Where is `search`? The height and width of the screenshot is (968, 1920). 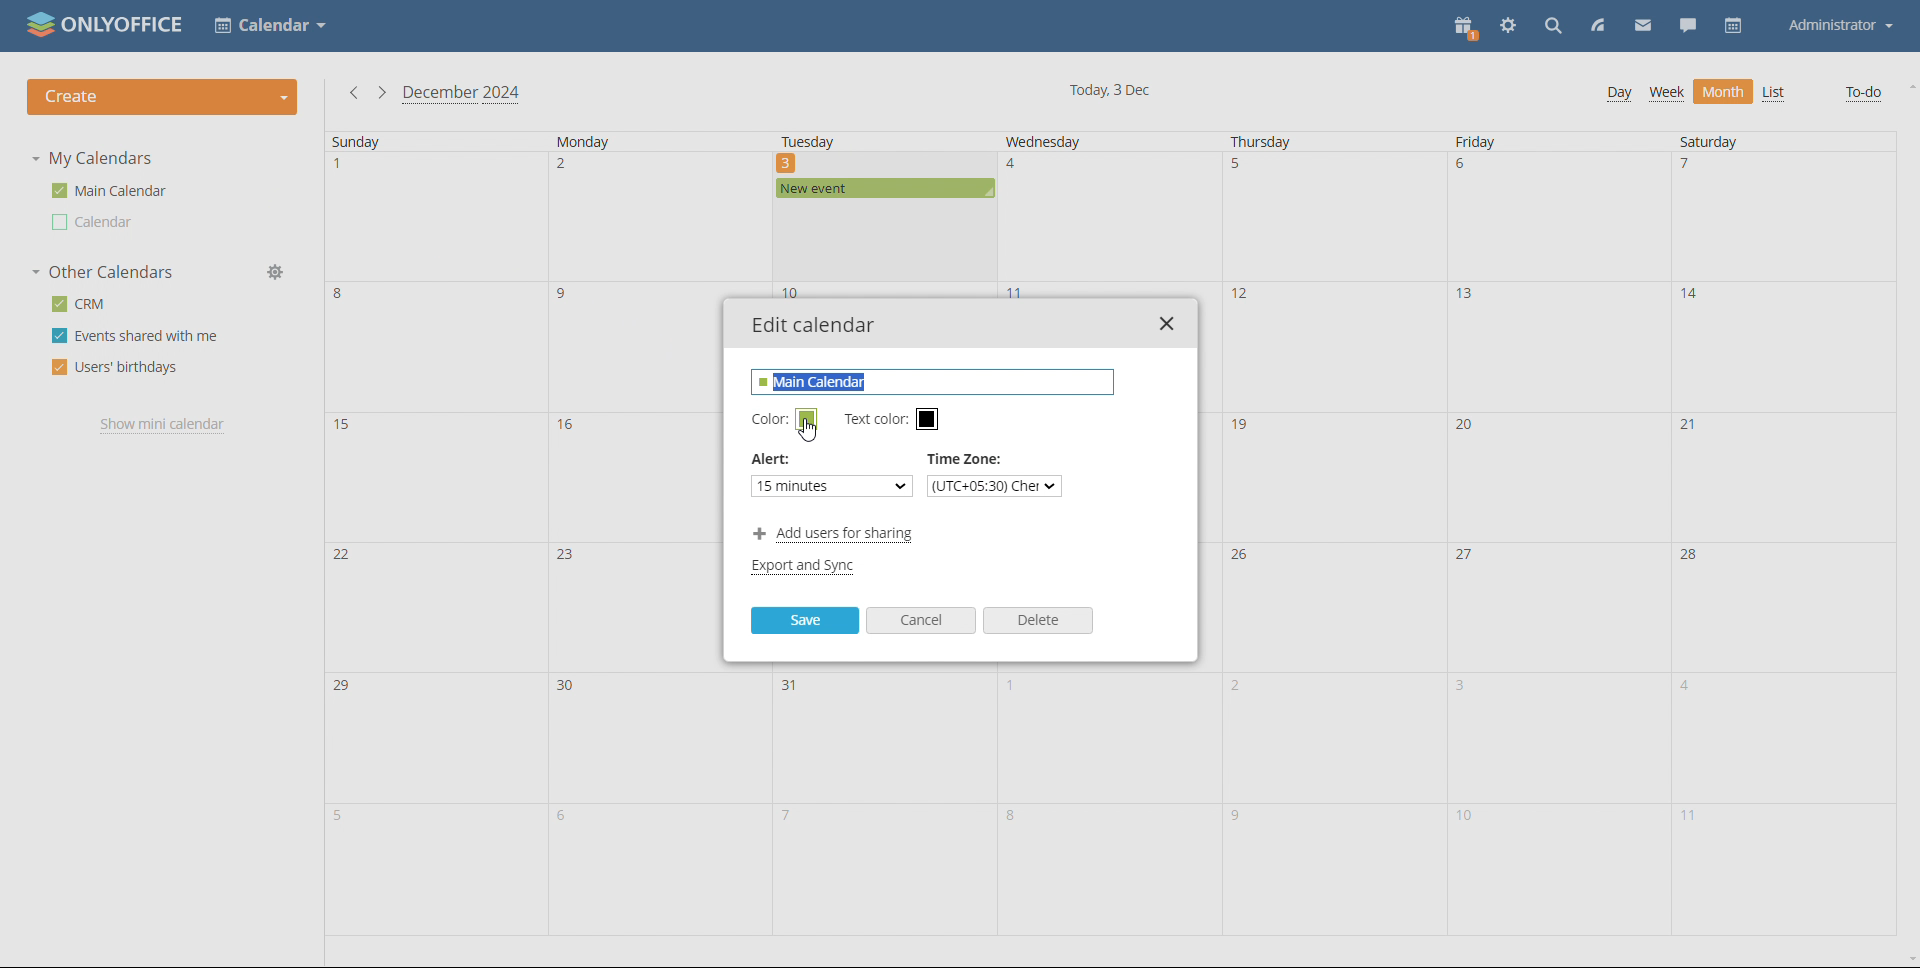
search is located at coordinates (1553, 28).